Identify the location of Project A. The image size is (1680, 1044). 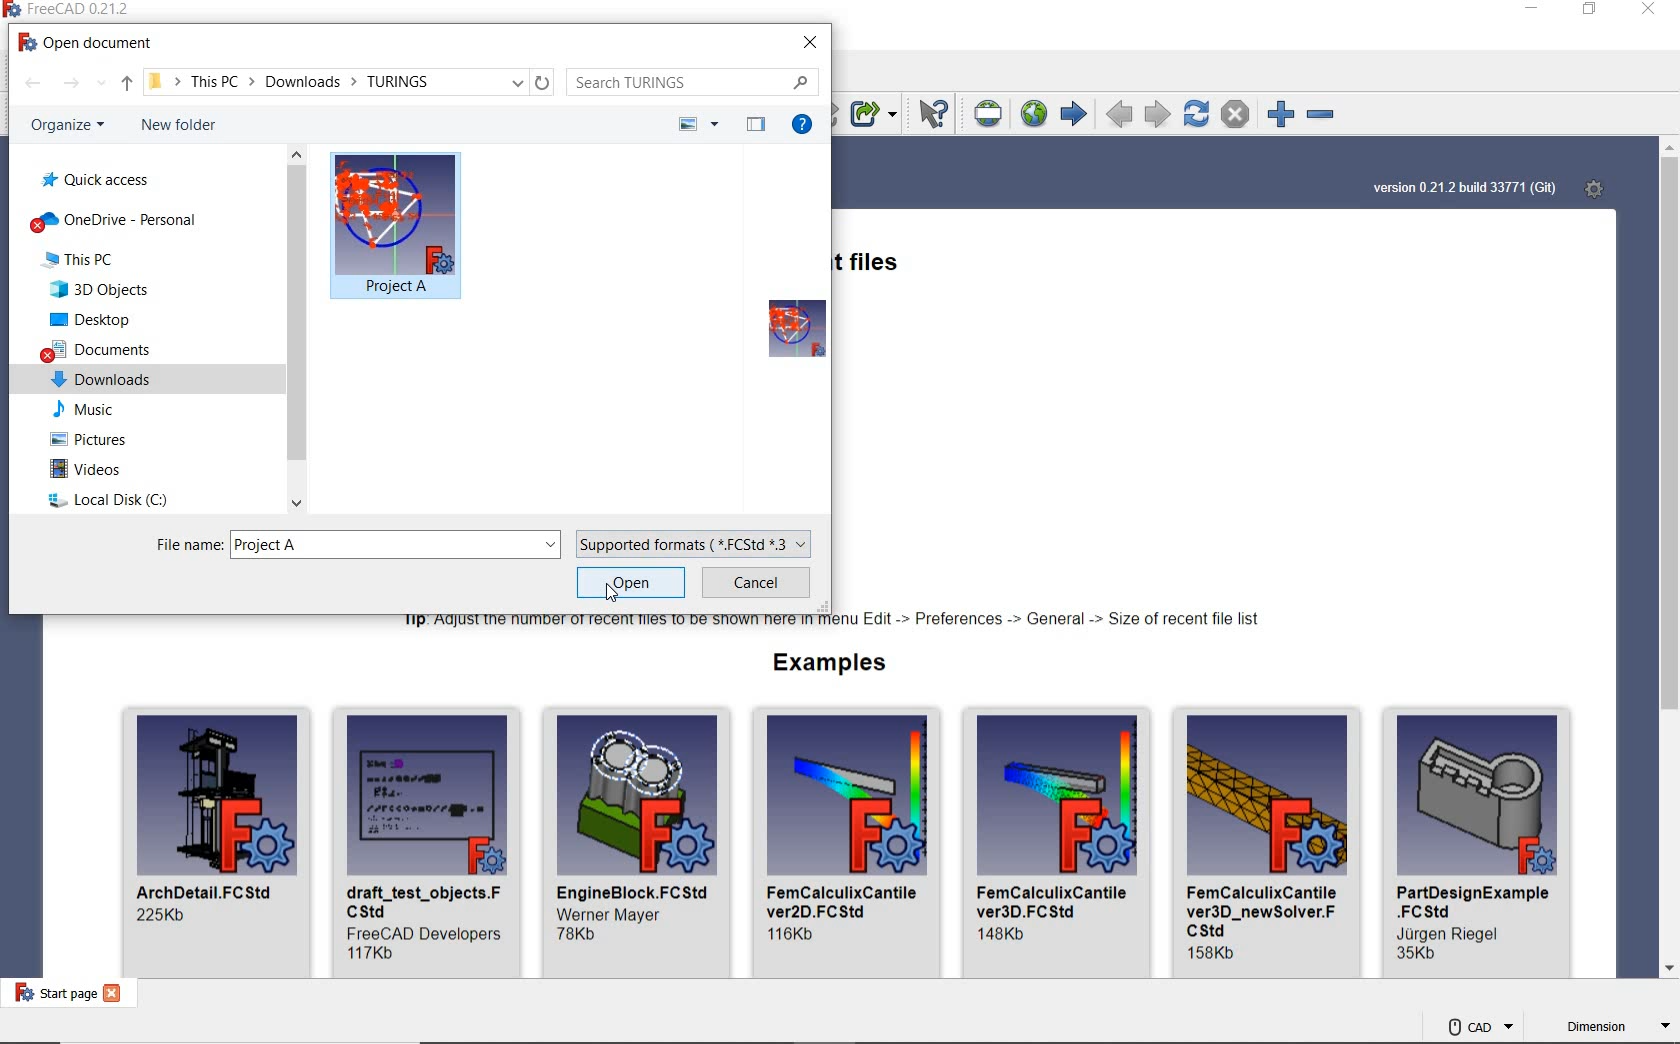
(397, 286).